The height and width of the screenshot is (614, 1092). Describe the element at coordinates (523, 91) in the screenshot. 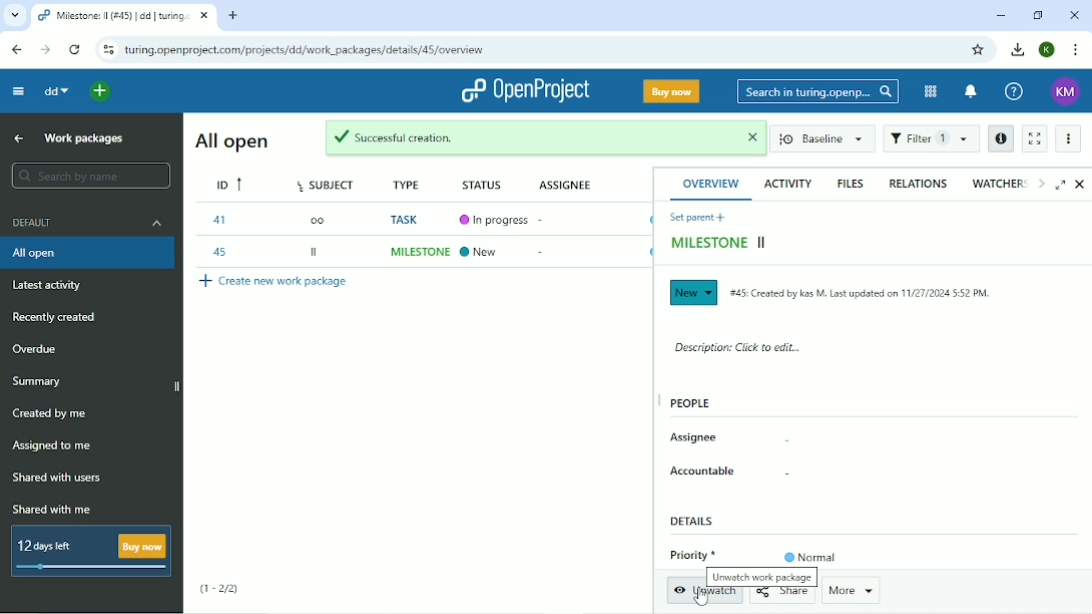

I see `OpenProject` at that location.